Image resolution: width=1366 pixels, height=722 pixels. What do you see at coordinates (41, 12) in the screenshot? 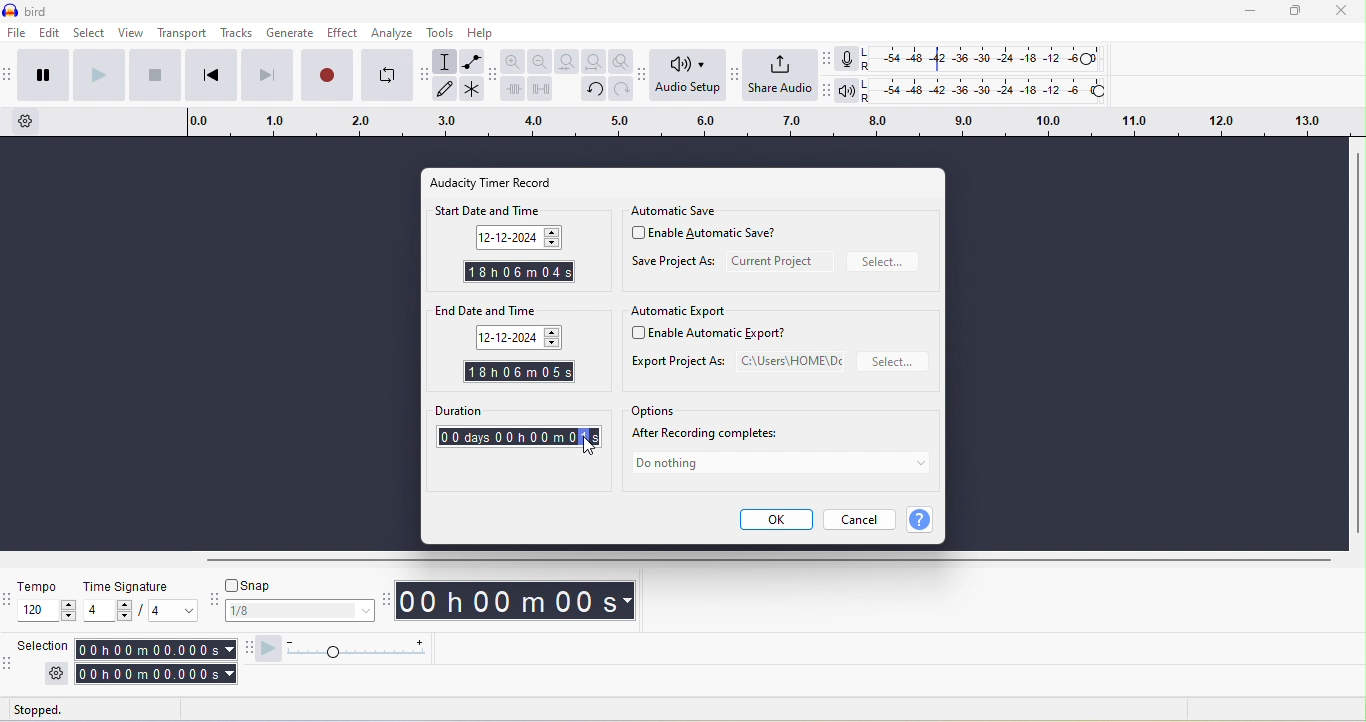
I see `title` at bounding box center [41, 12].